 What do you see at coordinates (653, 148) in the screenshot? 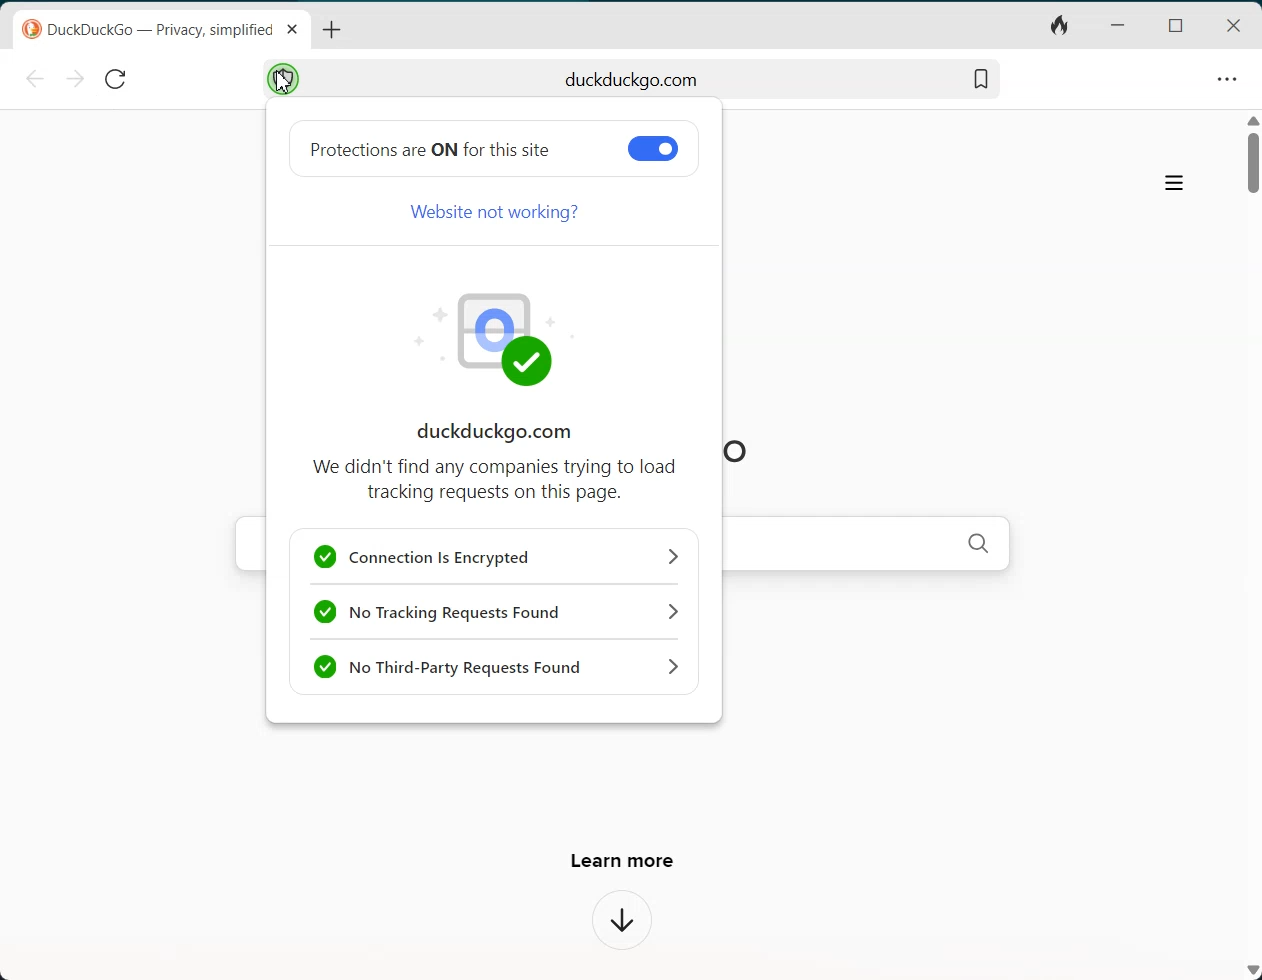
I see `Enable/disable Protection ON` at bounding box center [653, 148].